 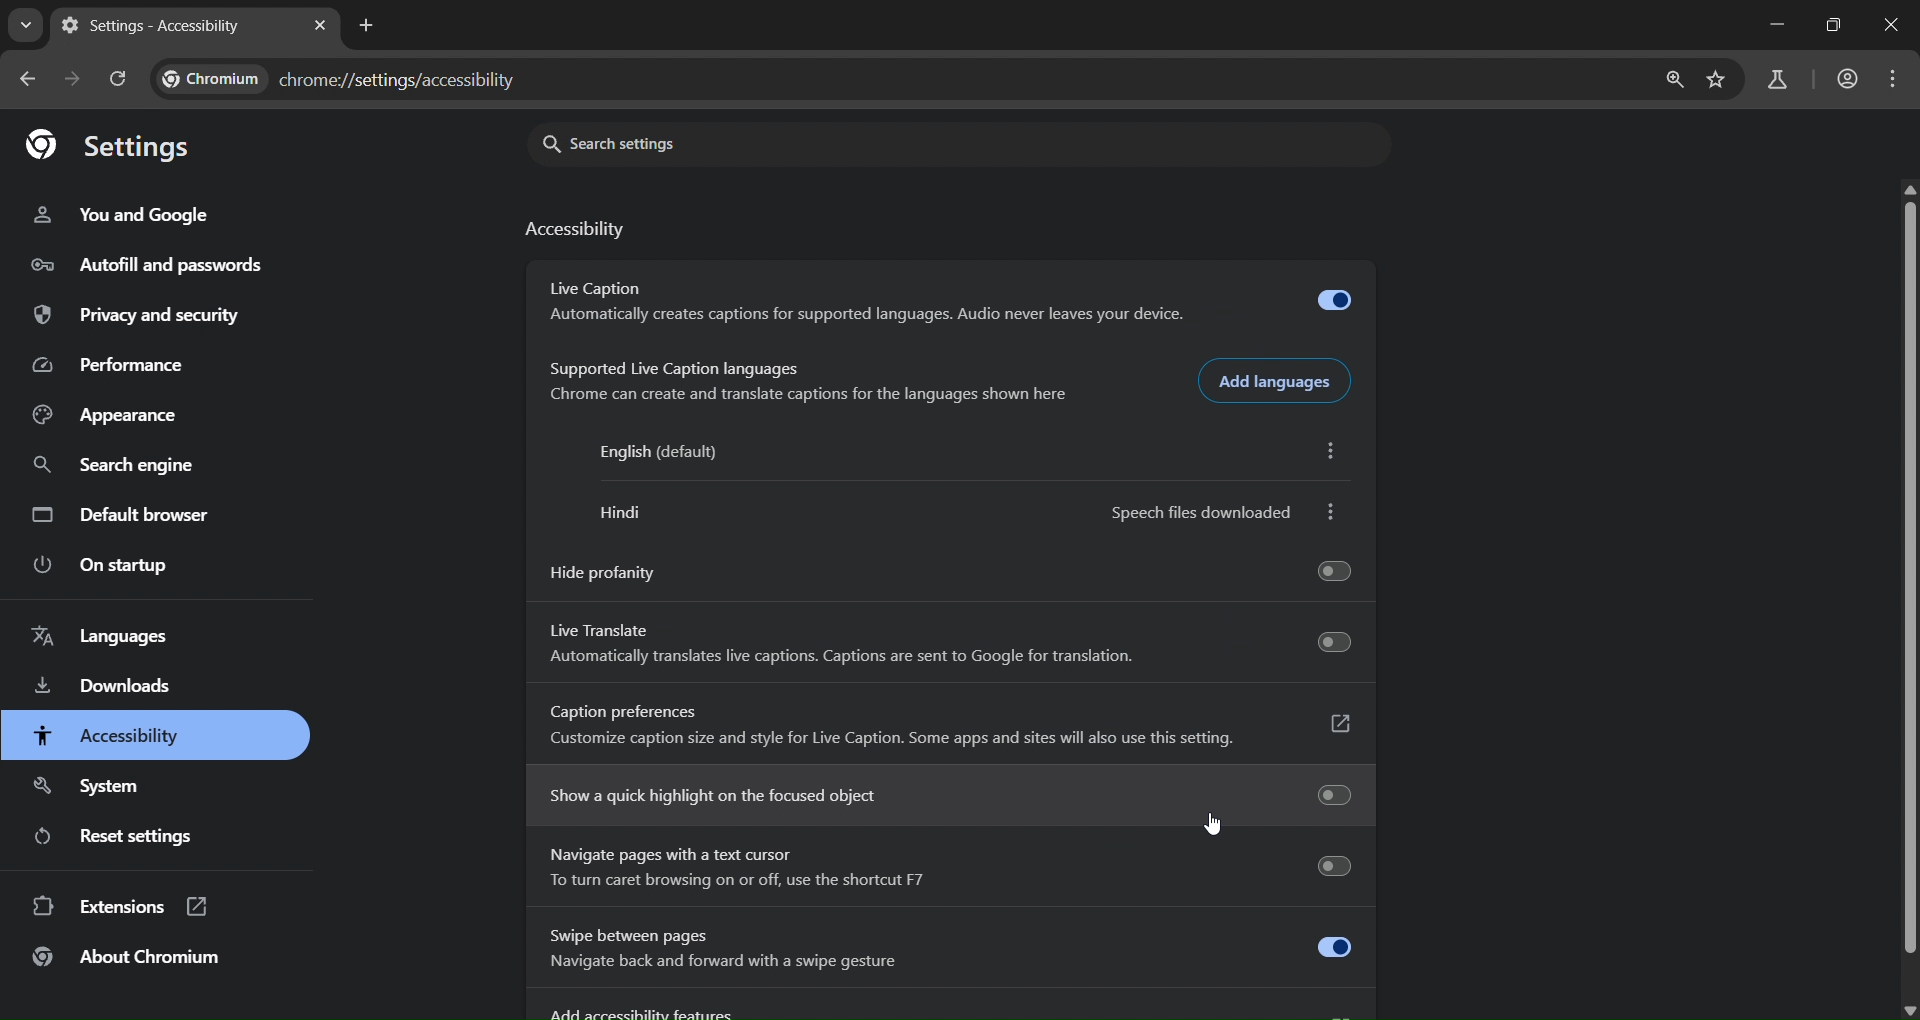 What do you see at coordinates (941, 1008) in the screenshot?
I see `add accessibility` at bounding box center [941, 1008].